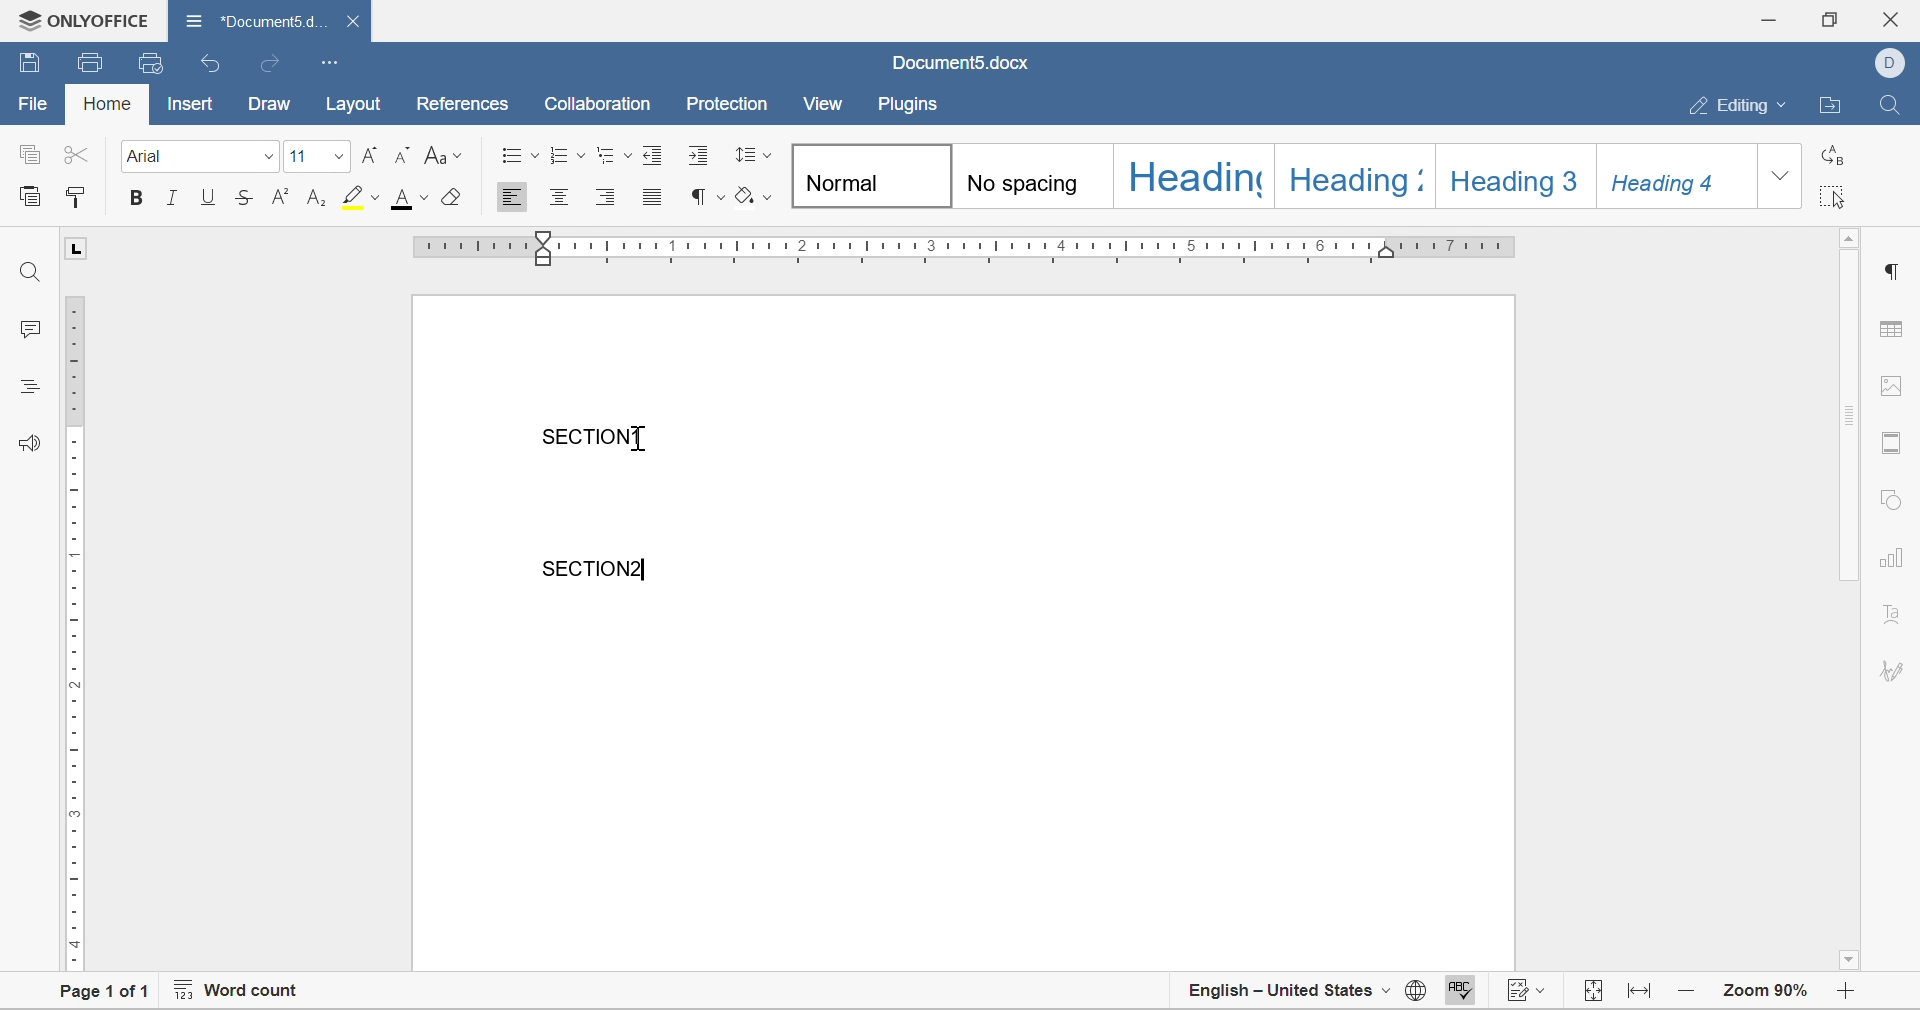 The height and width of the screenshot is (1010, 1920). What do you see at coordinates (601, 104) in the screenshot?
I see `collaboration` at bounding box center [601, 104].